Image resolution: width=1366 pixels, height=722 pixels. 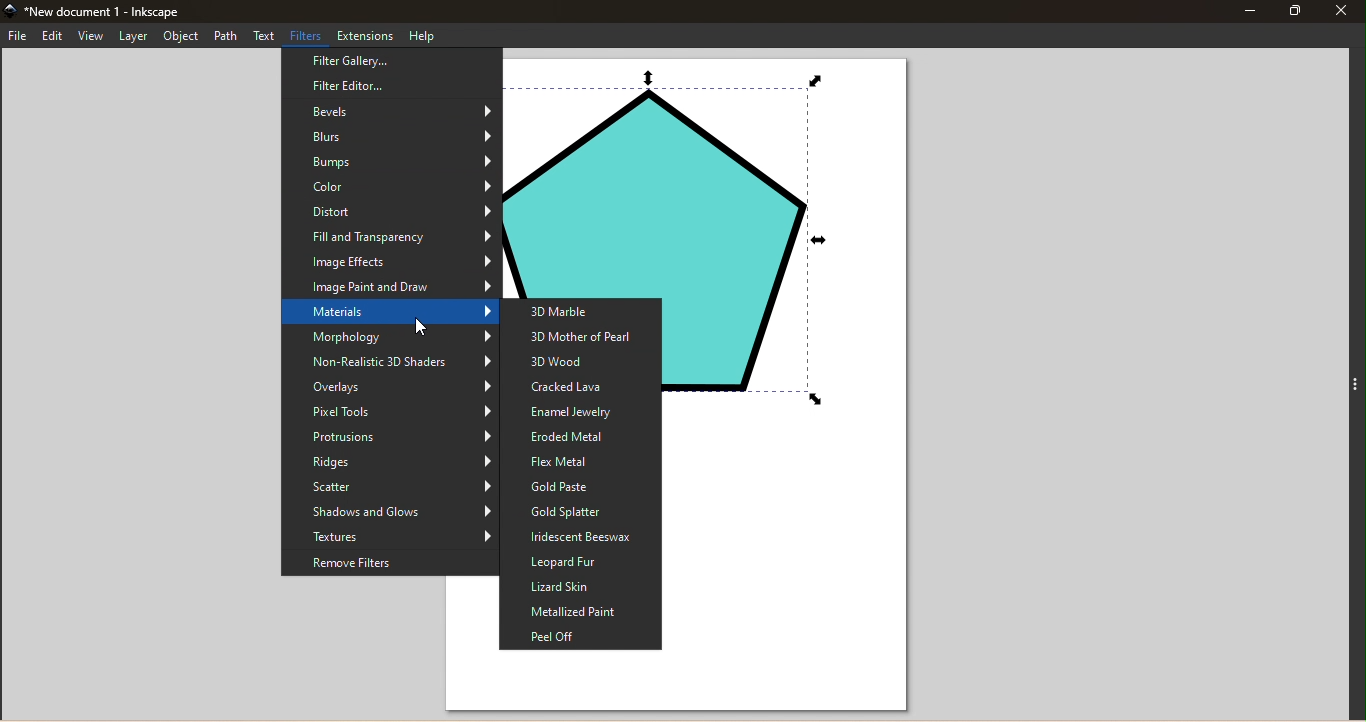 I want to click on Help, so click(x=426, y=36).